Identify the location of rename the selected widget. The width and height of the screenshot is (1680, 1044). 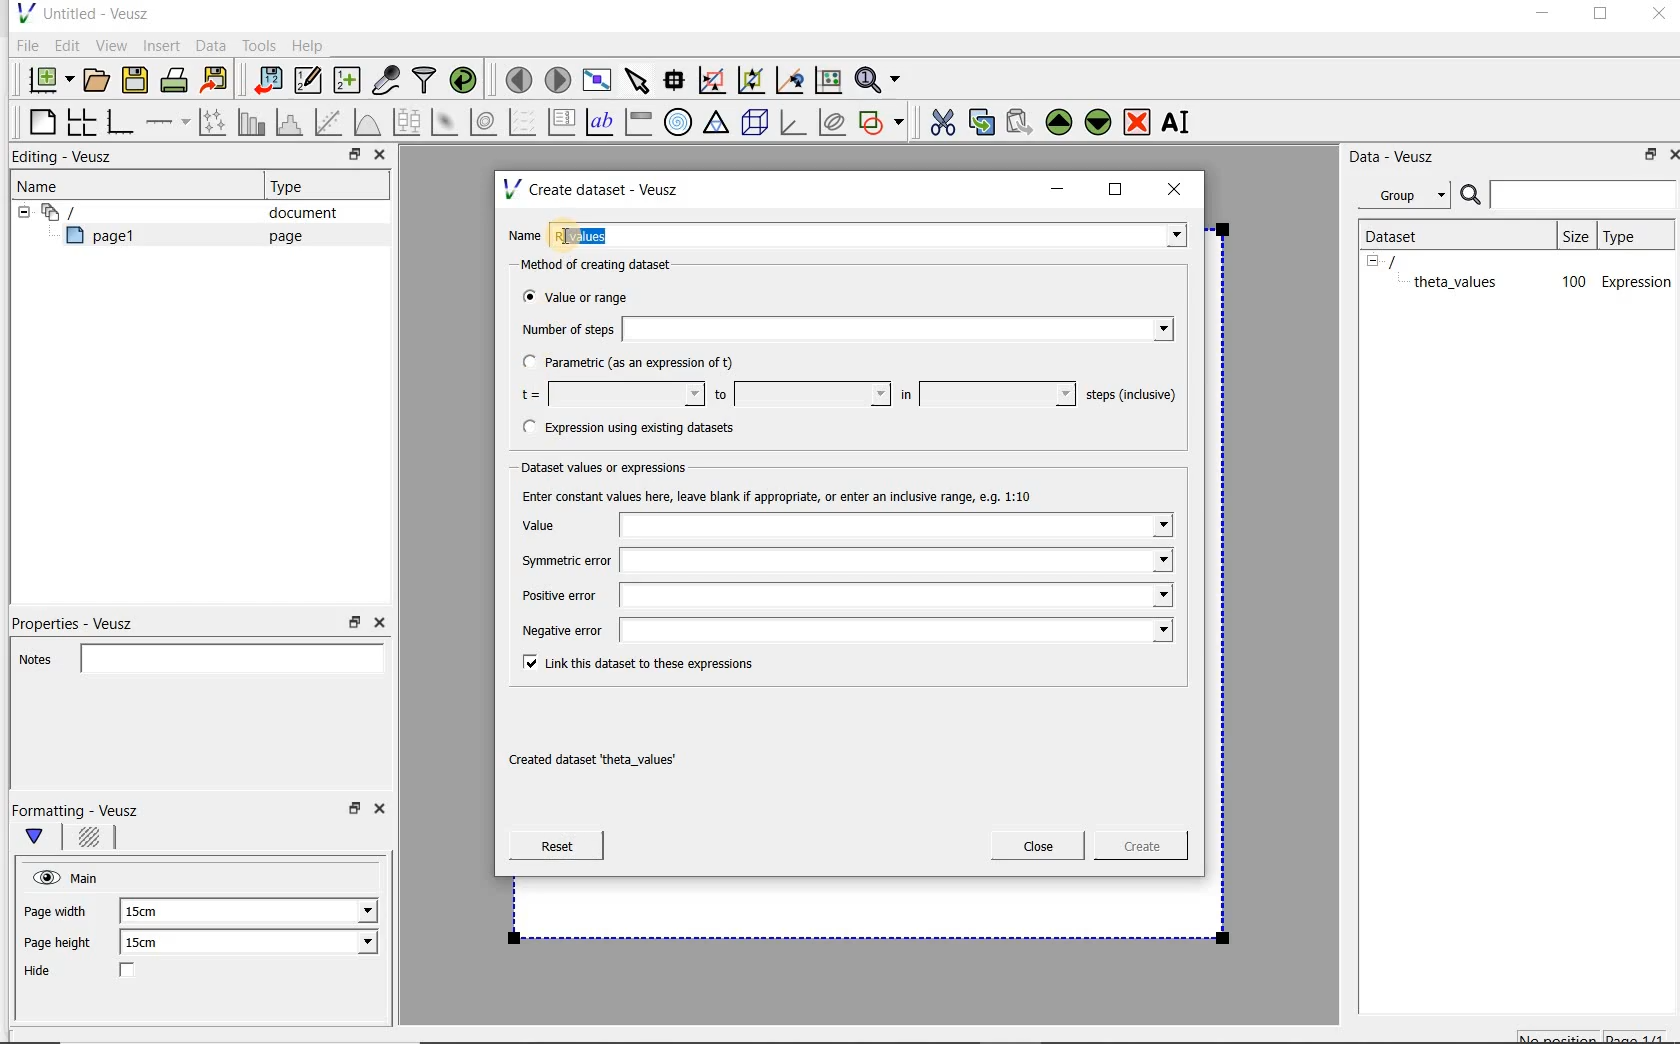
(1180, 122).